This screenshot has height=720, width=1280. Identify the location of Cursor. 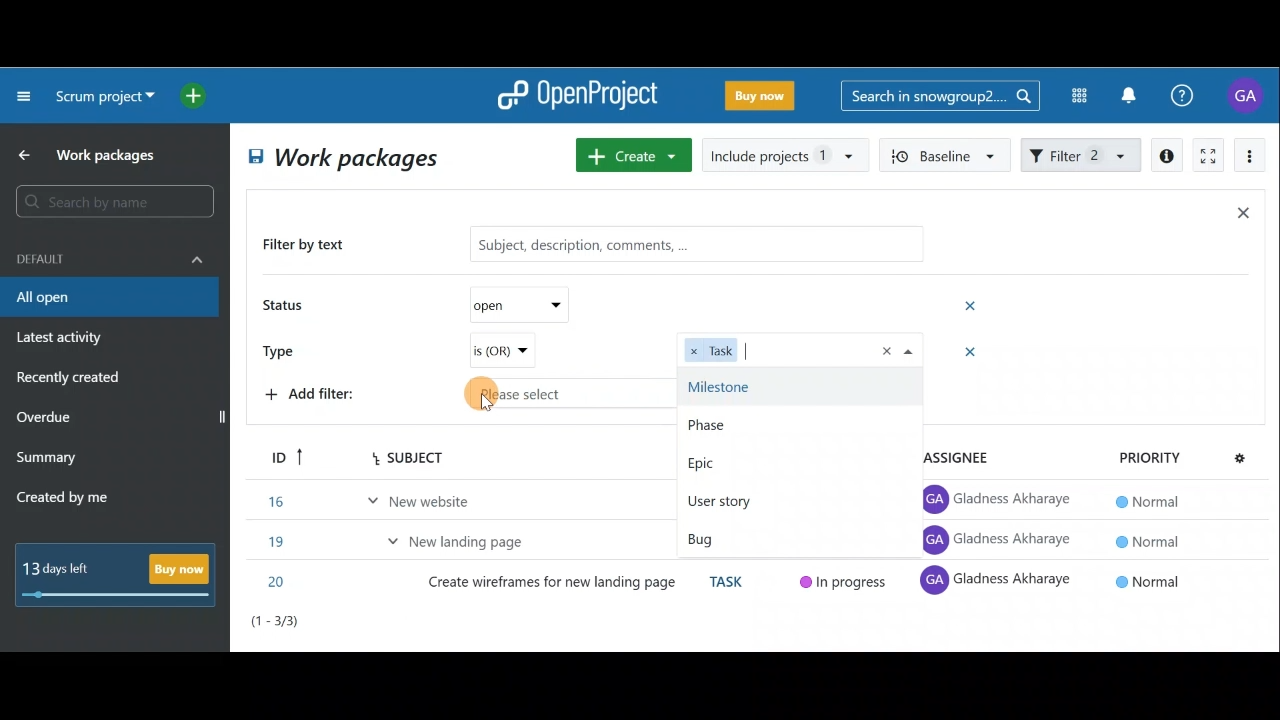
(493, 394).